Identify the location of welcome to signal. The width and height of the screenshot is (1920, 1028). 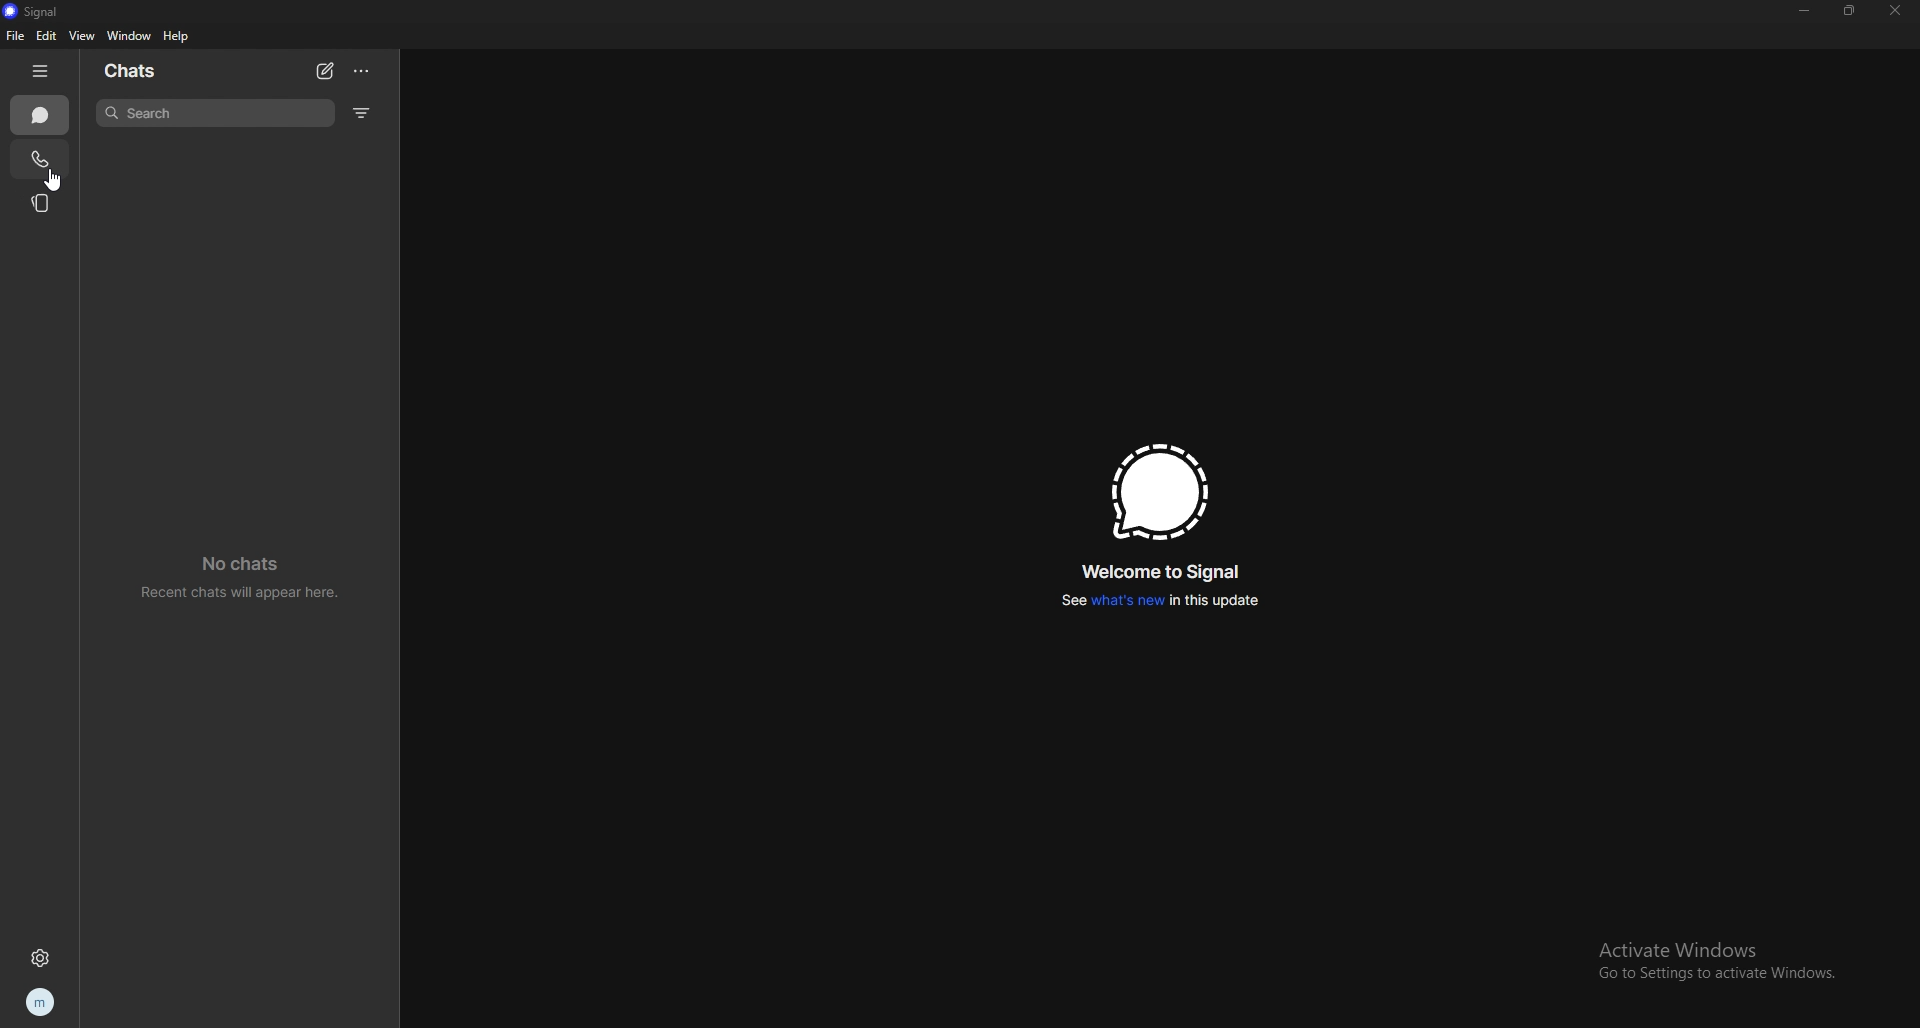
(1164, 568).